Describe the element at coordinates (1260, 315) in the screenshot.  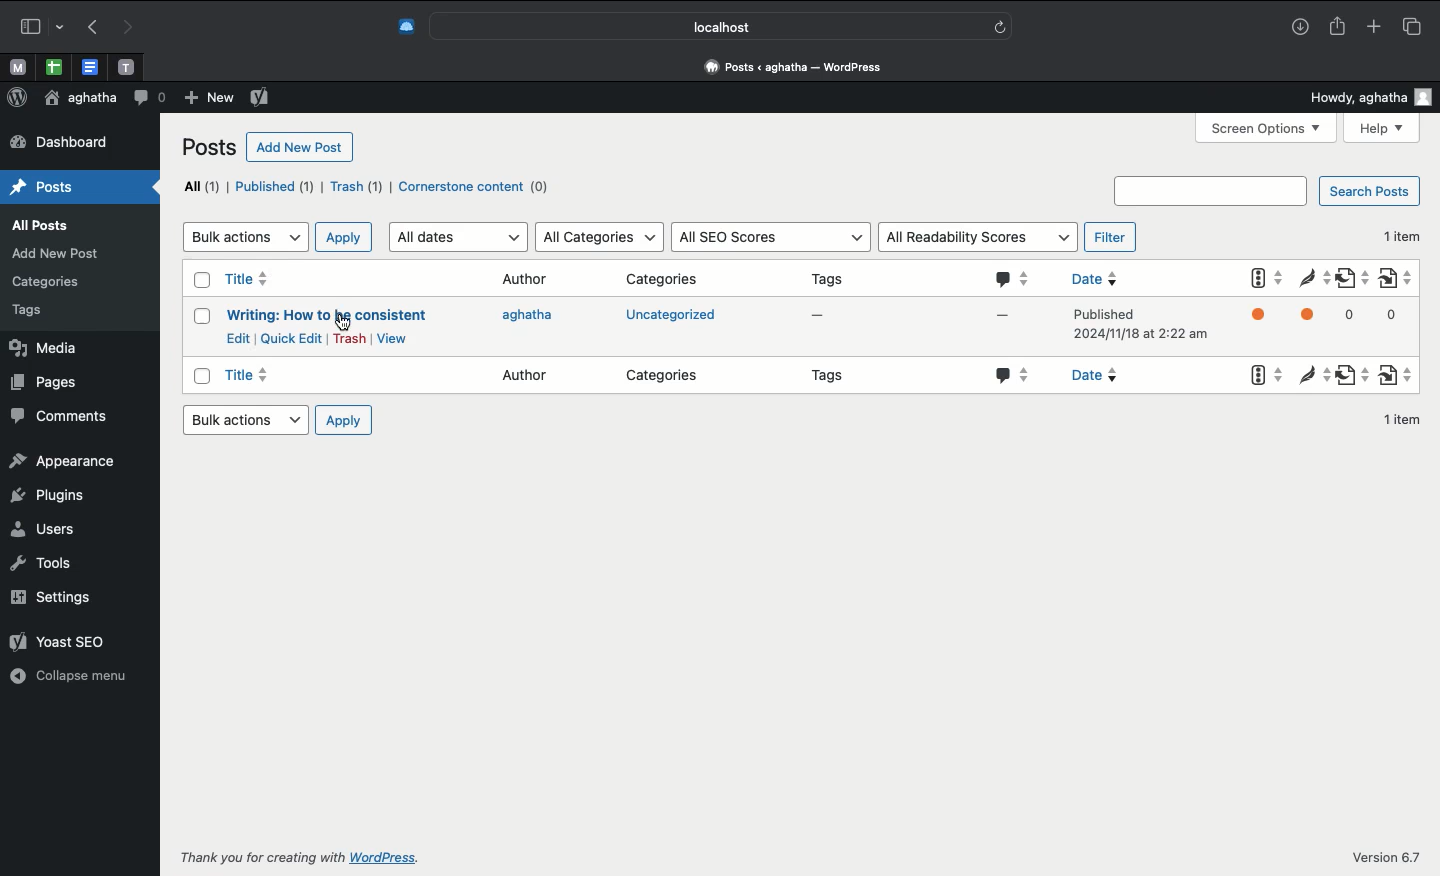
I see `Yoast` at that location.